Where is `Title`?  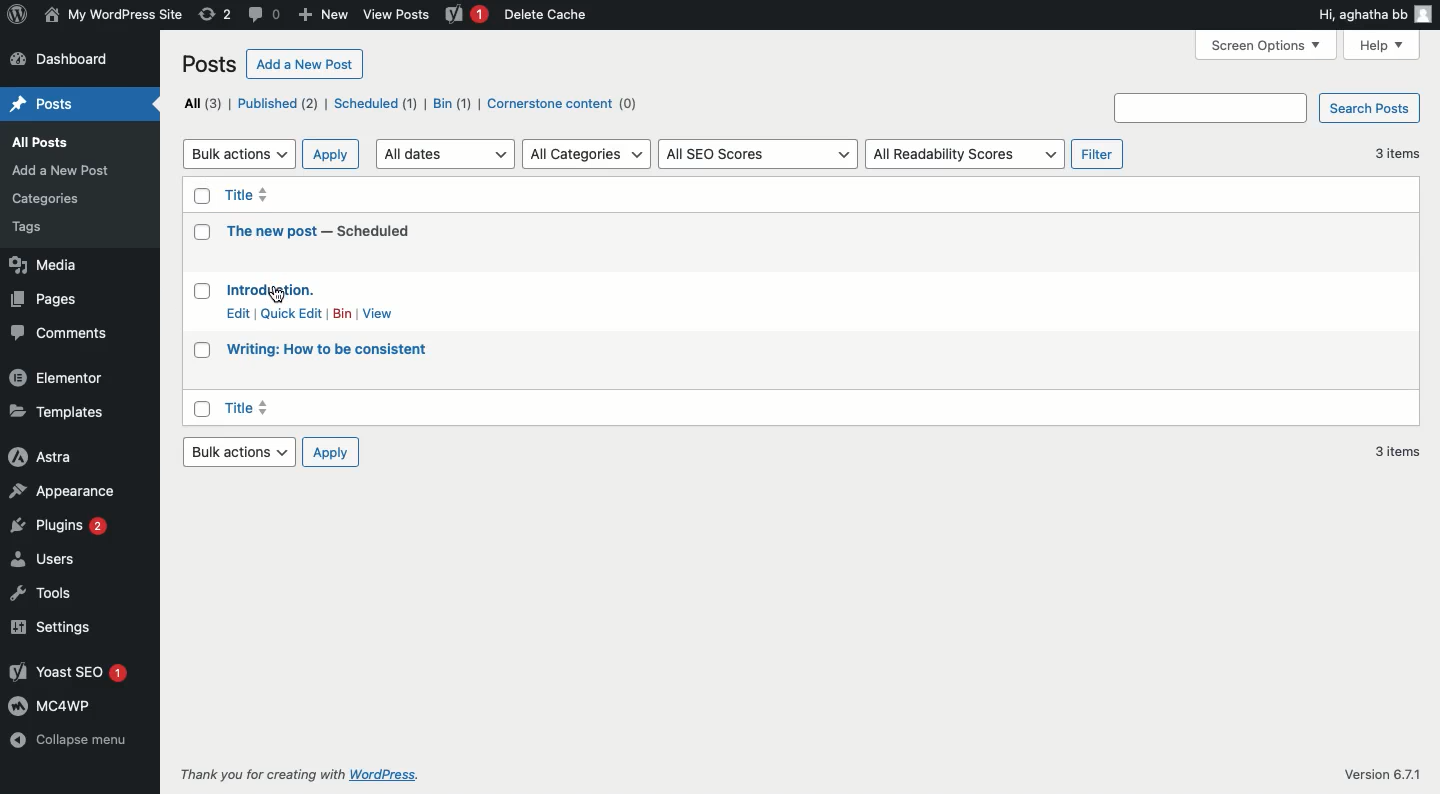
Title is located at coordinates (249, 409).